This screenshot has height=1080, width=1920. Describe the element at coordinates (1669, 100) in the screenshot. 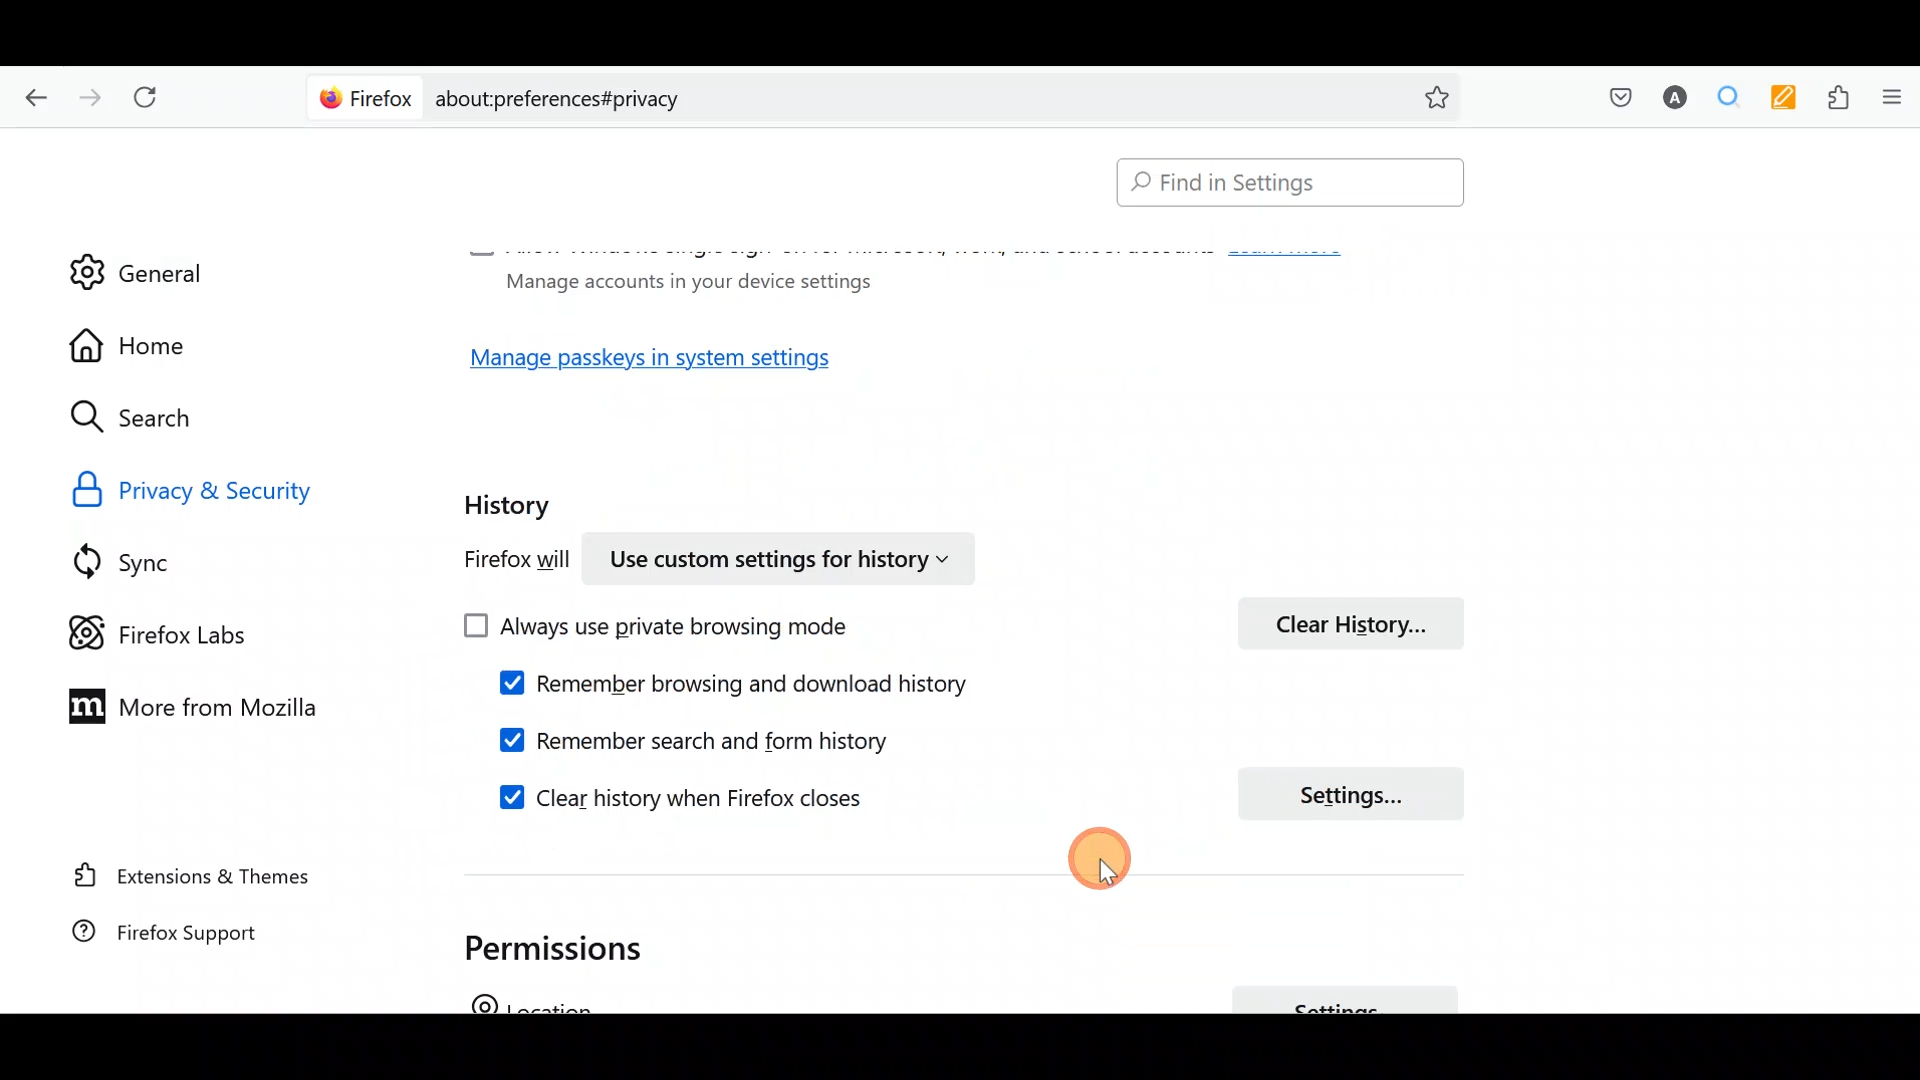

I see `Account name` at that location.